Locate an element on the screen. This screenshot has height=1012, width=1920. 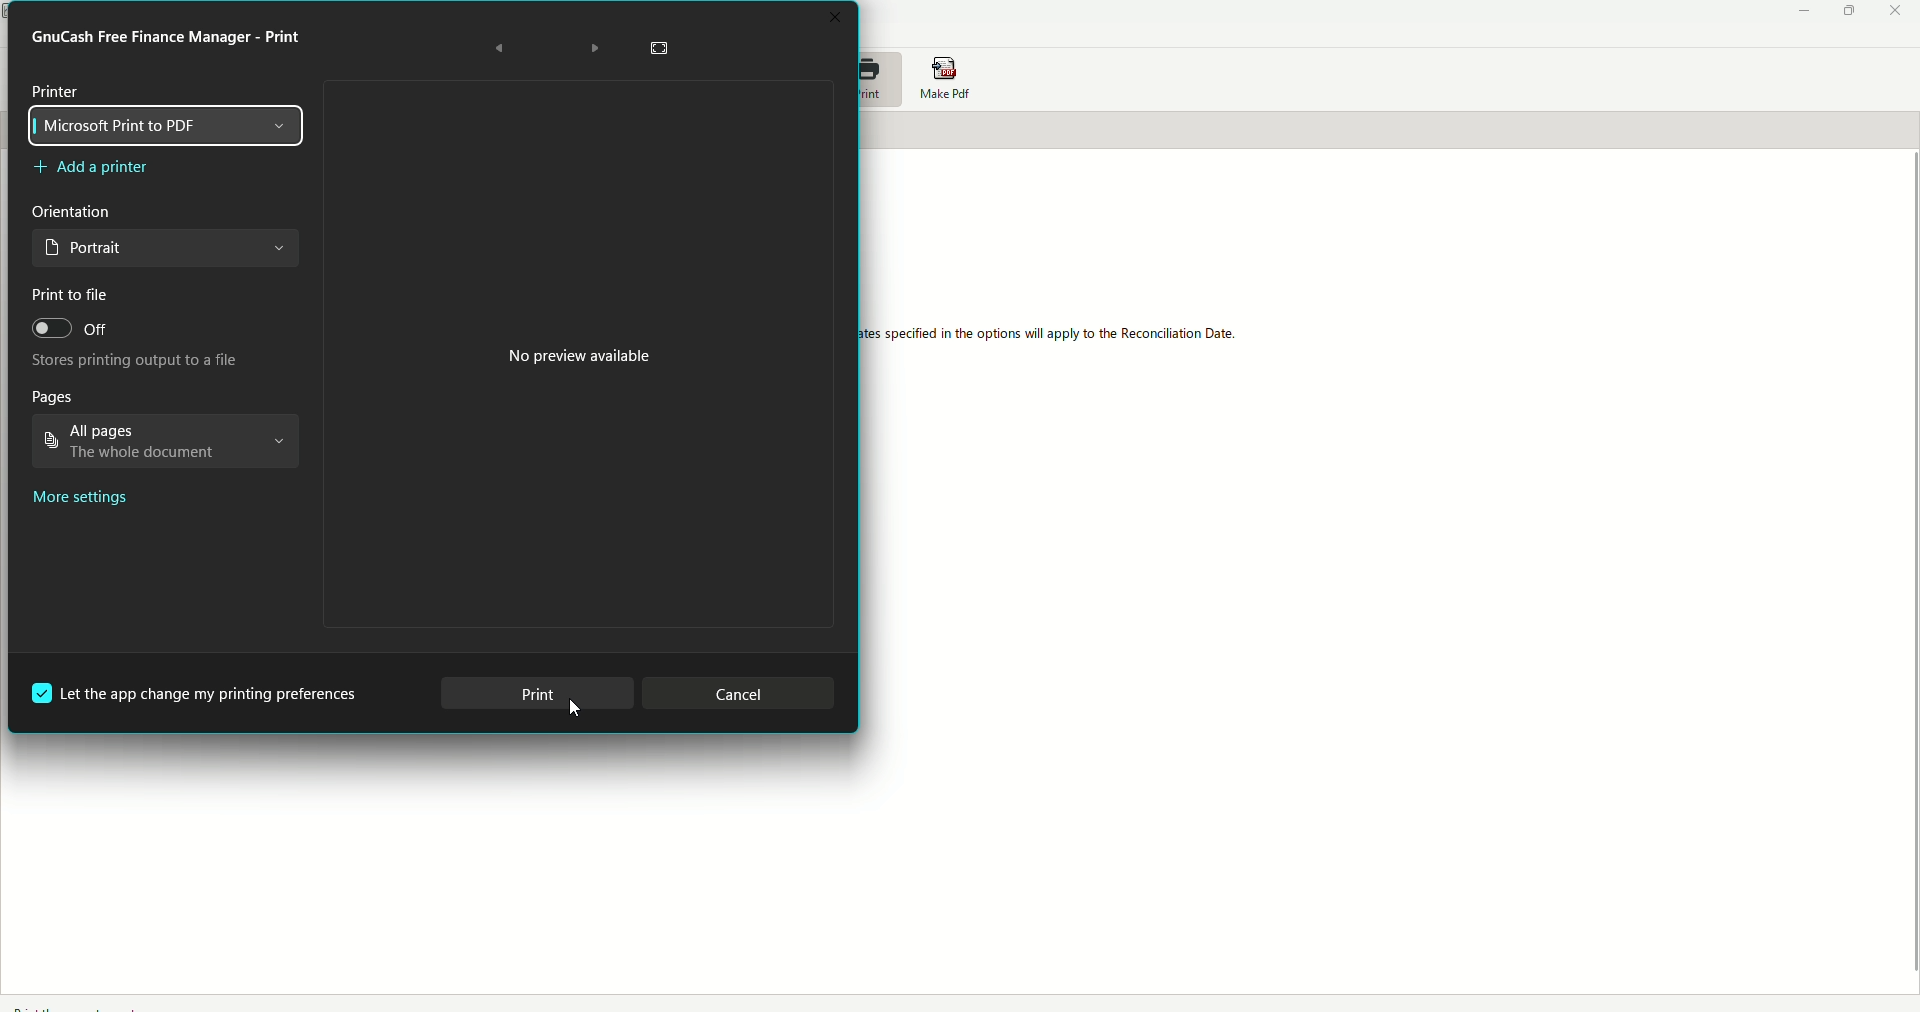
No preview available is located at coordinates (581, 358).